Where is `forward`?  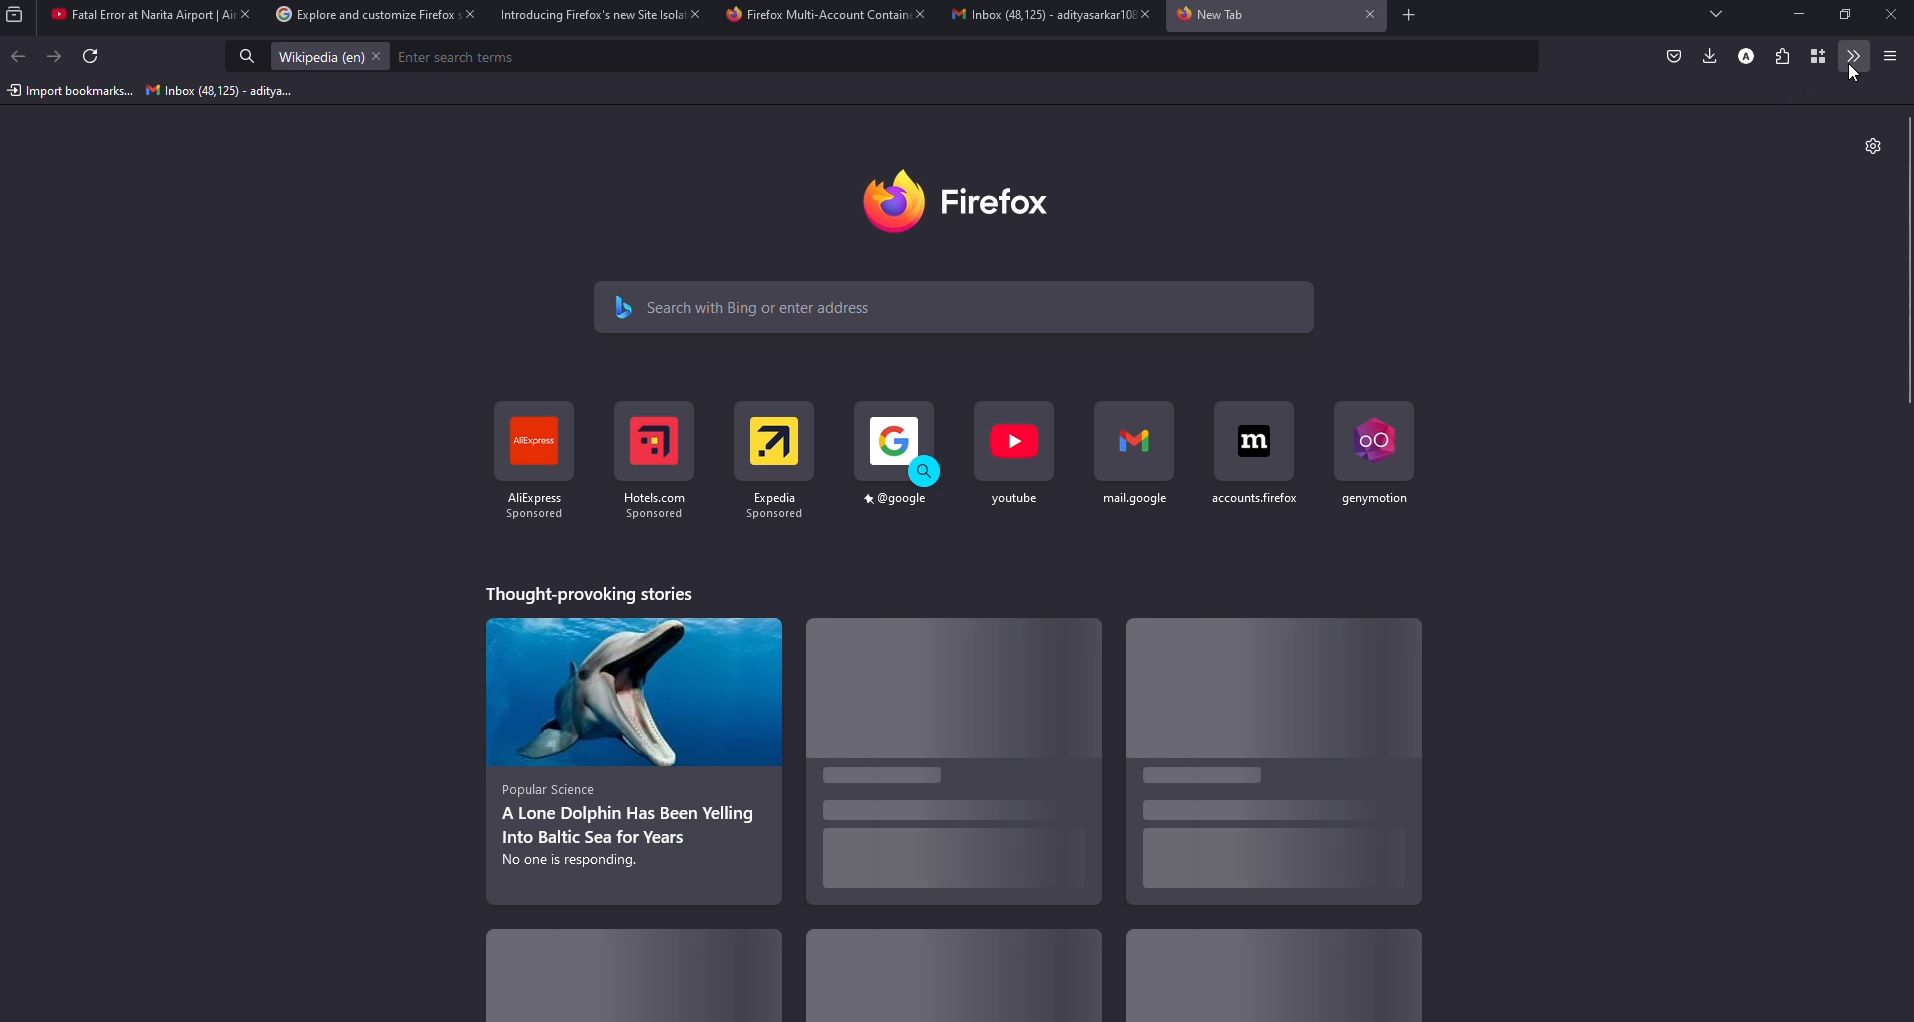
forward is located at coordinates (56, 56).